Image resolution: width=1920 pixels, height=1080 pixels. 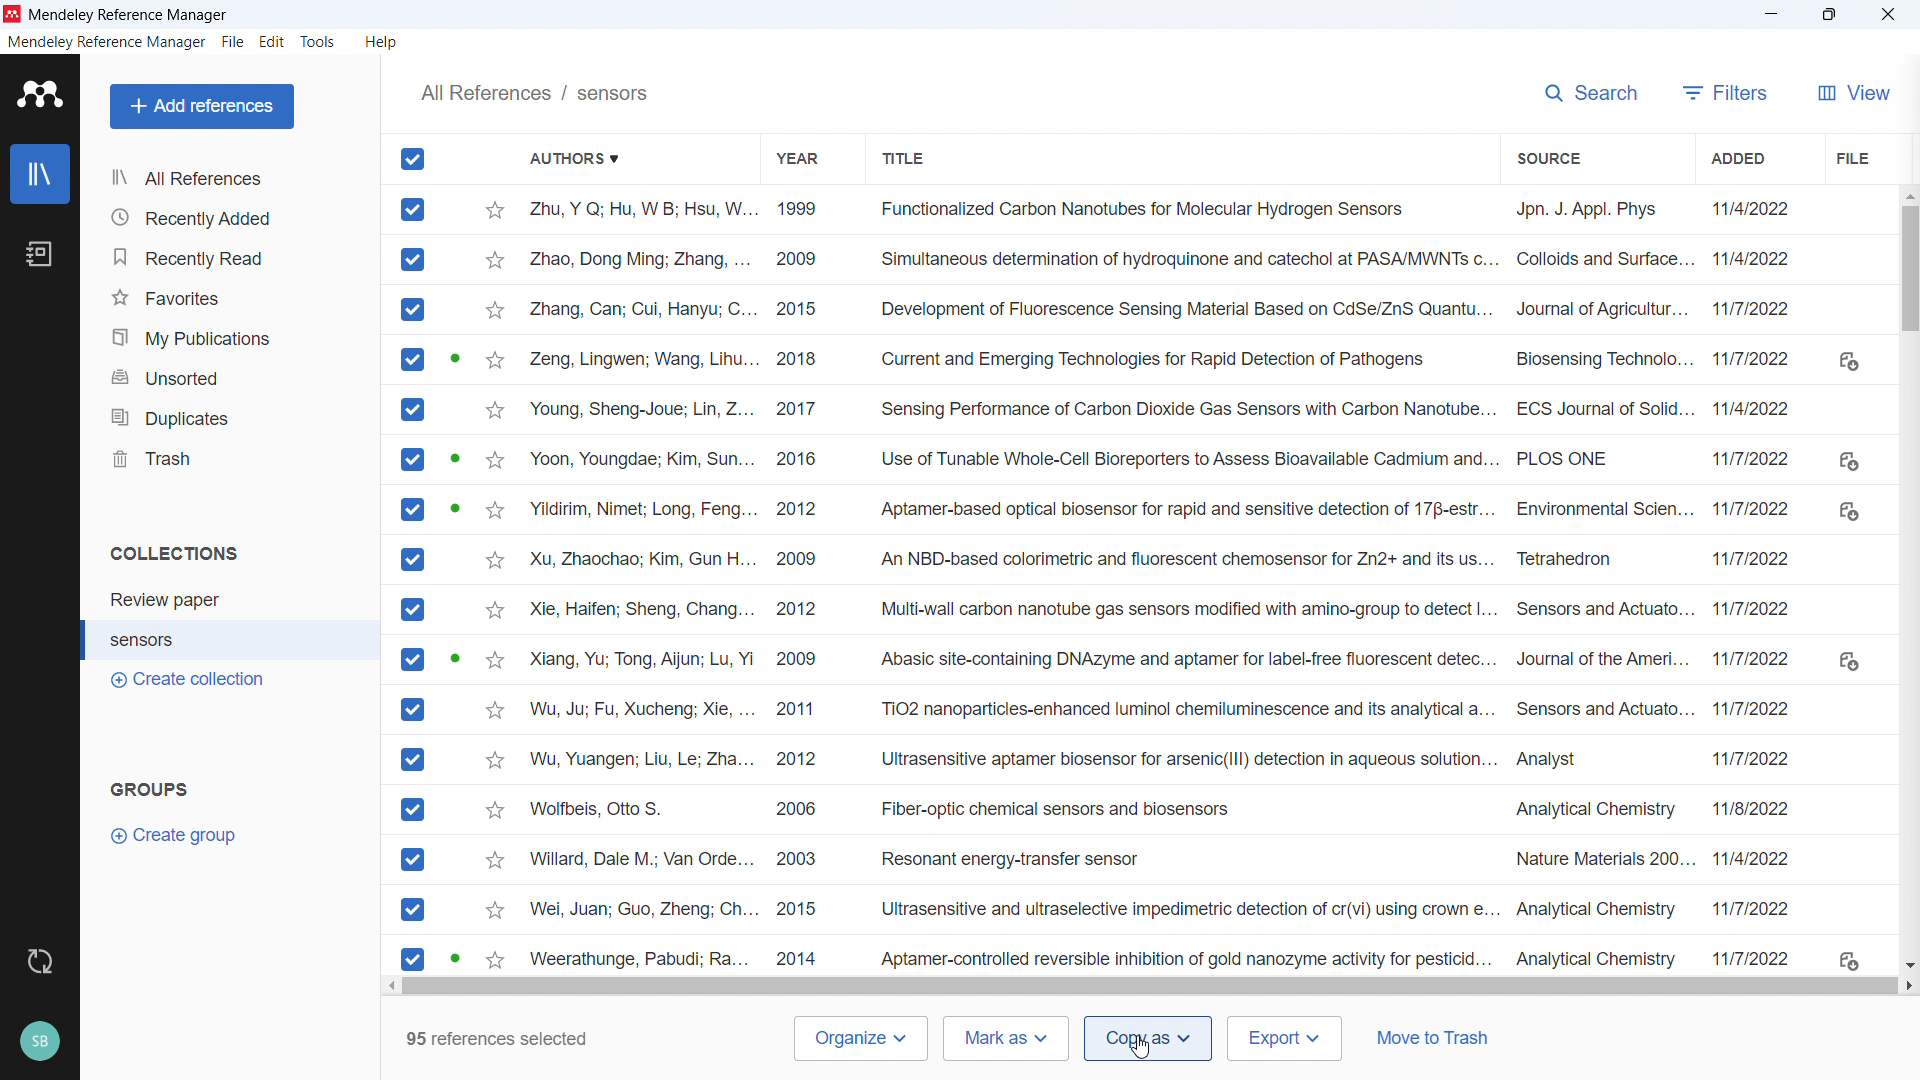 I want to click on Sort by authors , so click(x=573, y=159).